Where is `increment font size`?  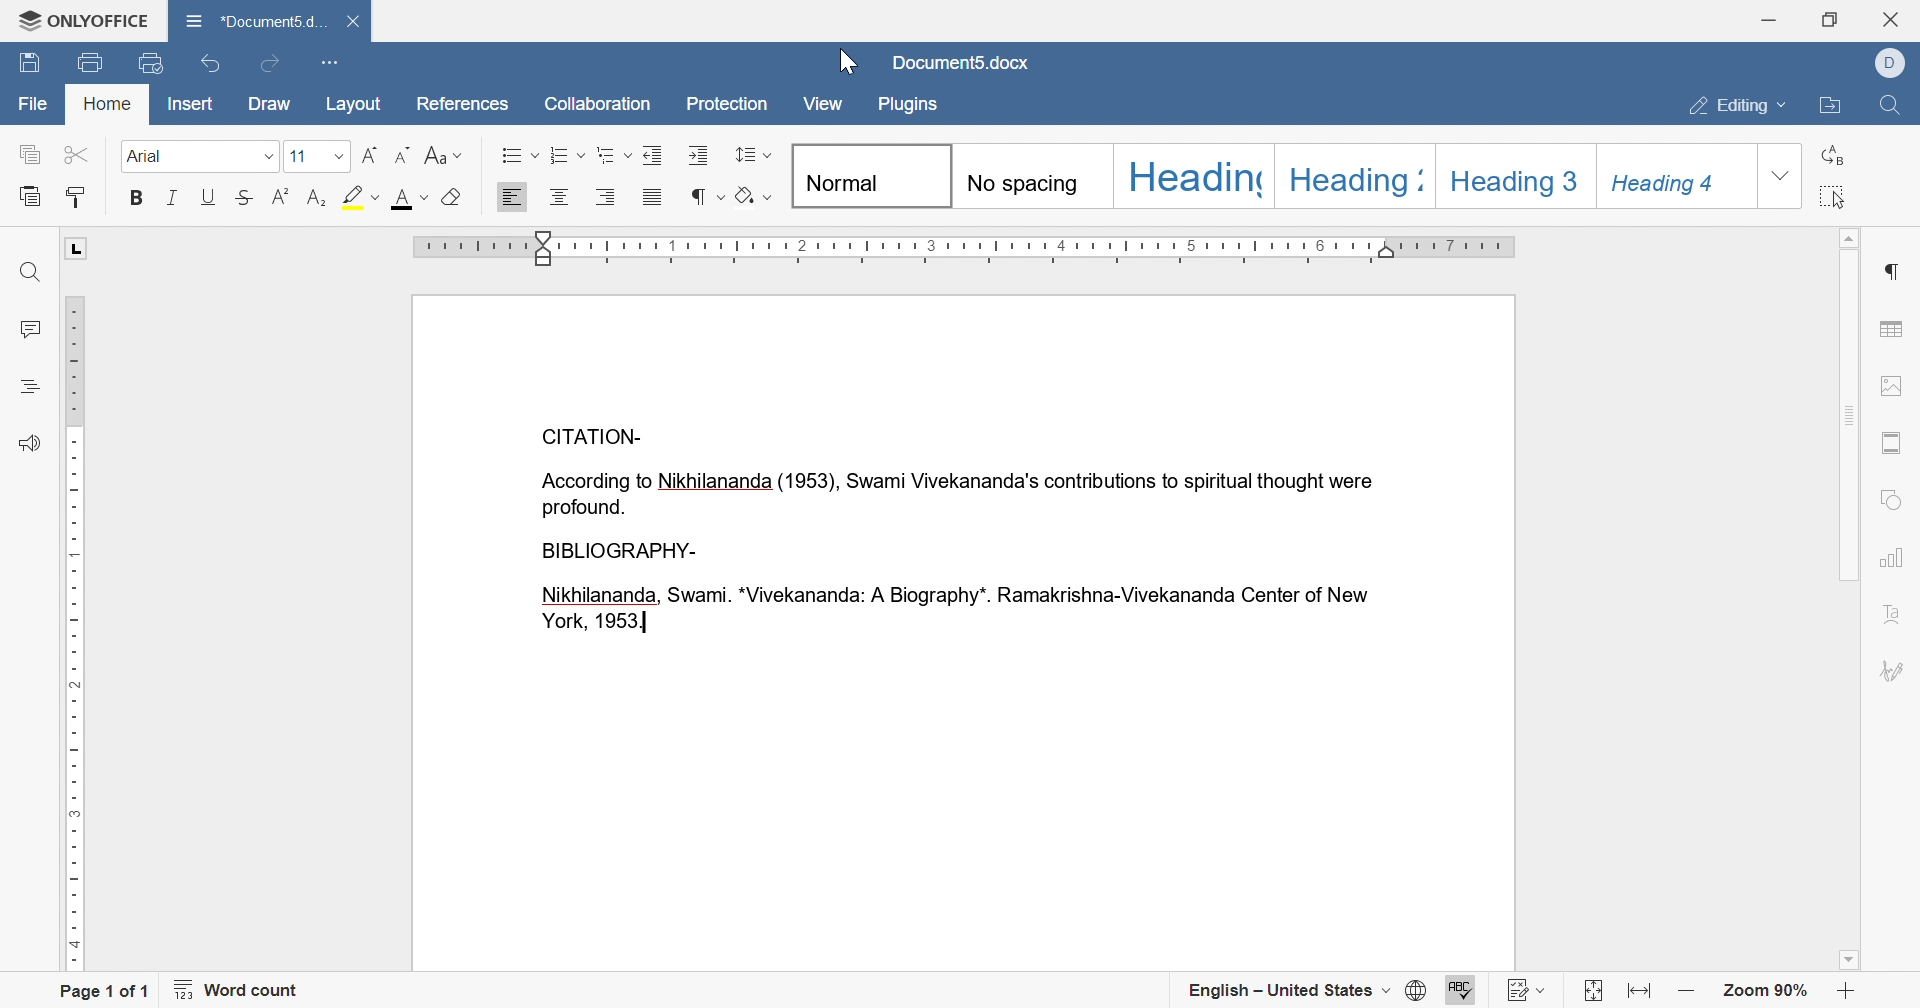 increment font size is located at coordinates (372, 157).